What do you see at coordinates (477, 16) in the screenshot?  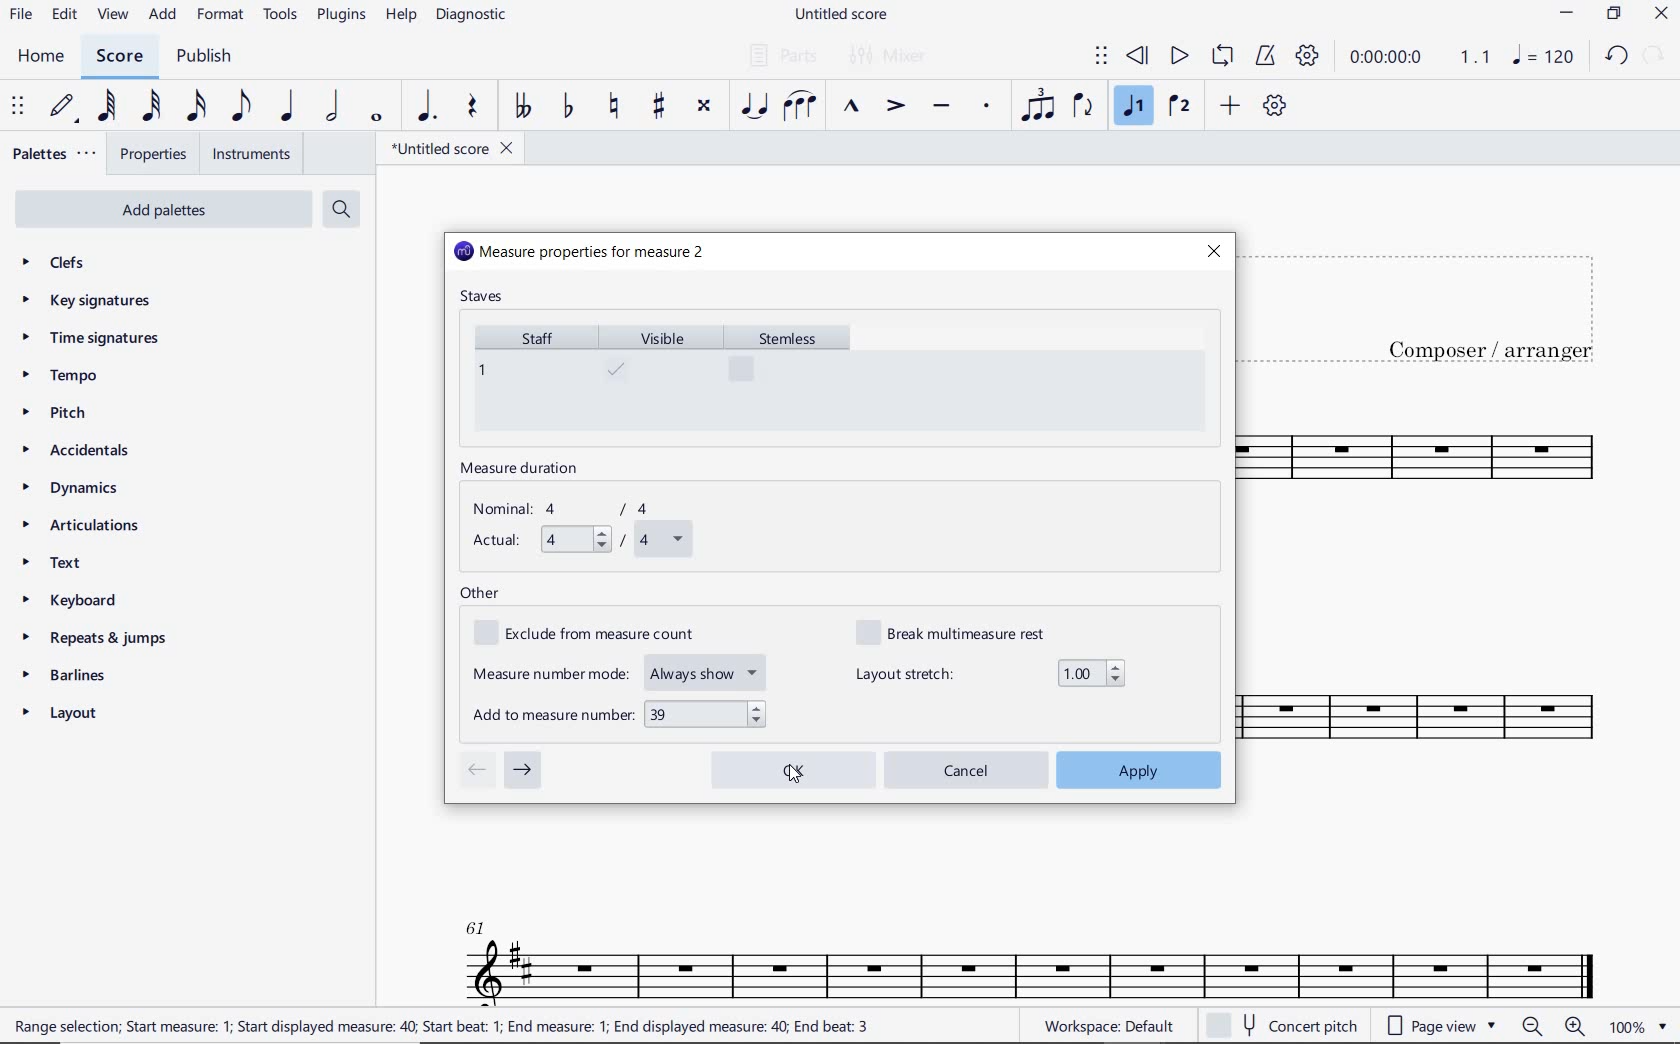 I see `DIAGNOSTIC` at bounding box center [477, 16].